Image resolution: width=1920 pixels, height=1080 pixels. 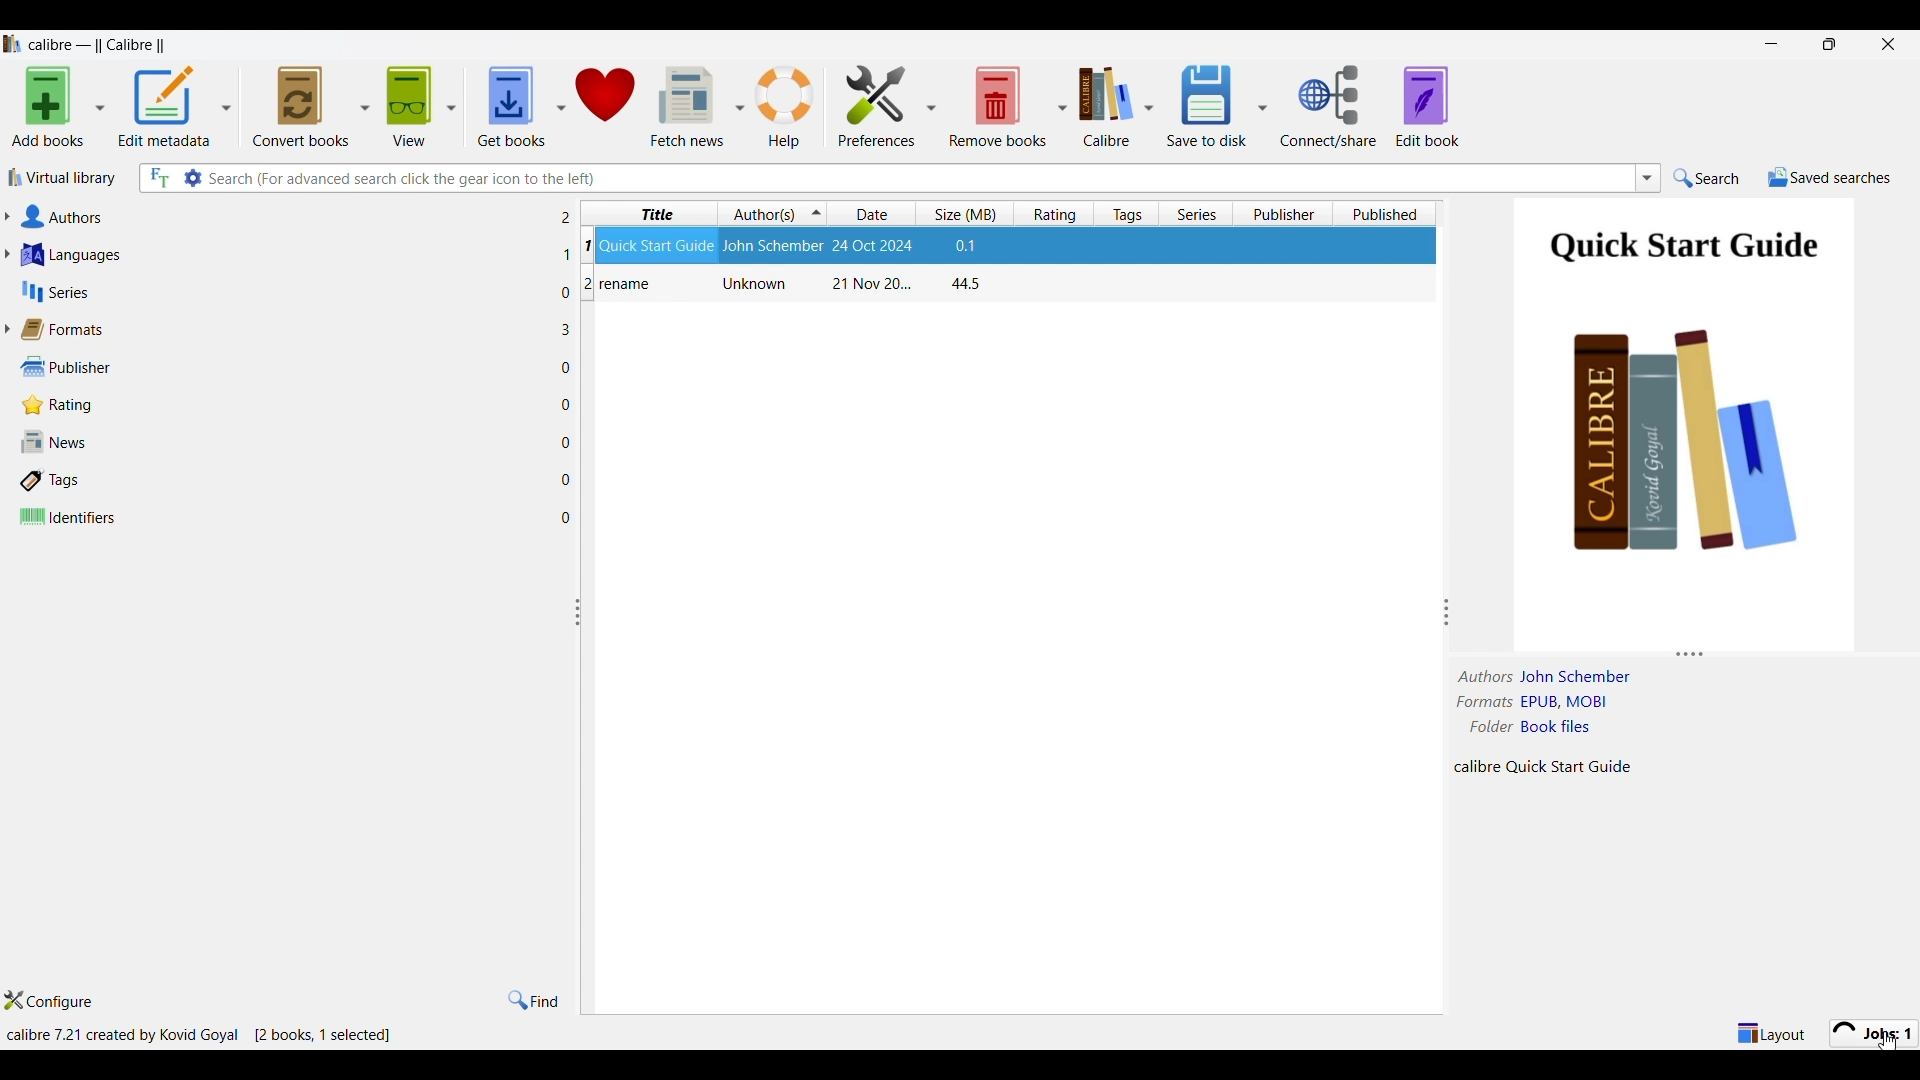 What do you see at coordinates (282, 517) in the screenshot?
I see `Identifiers` at bounding box center [282, 517].